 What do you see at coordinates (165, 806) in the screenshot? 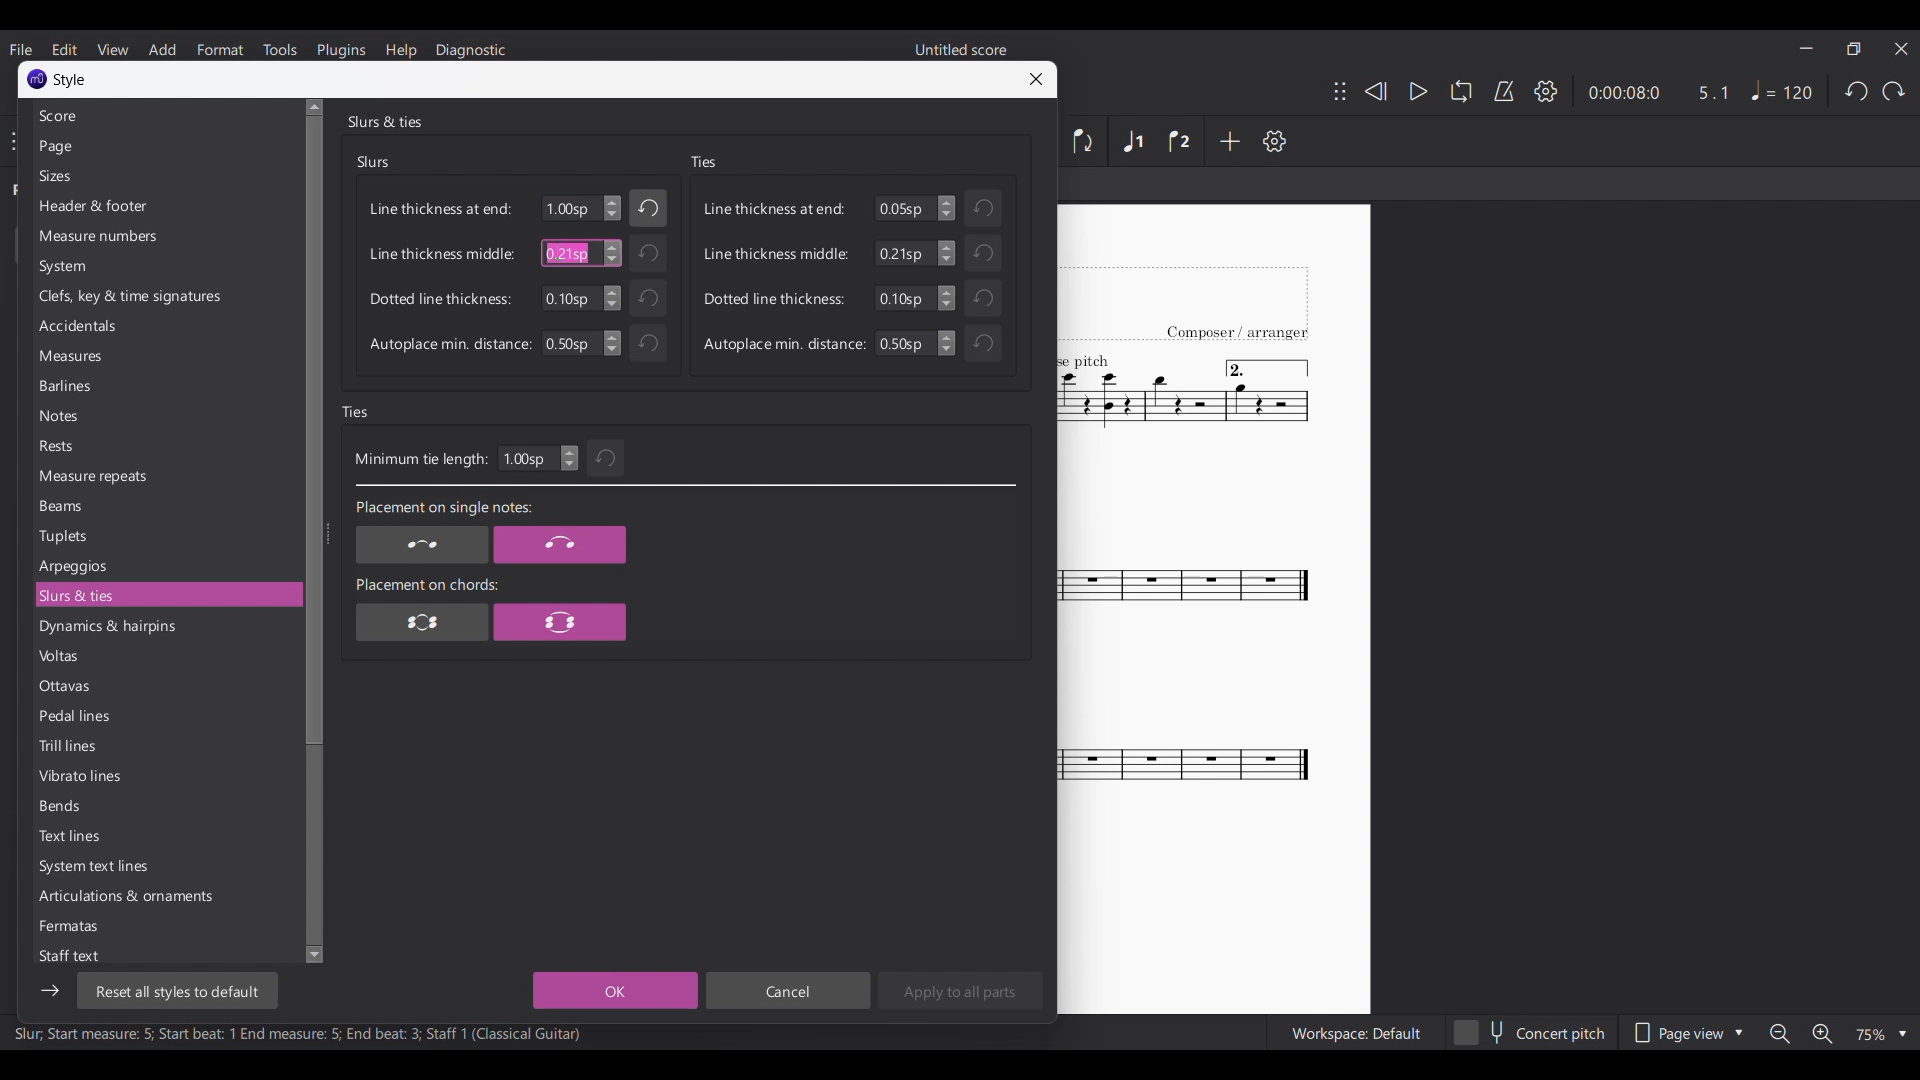
I see `Bends` at bounding box center [165, 806].